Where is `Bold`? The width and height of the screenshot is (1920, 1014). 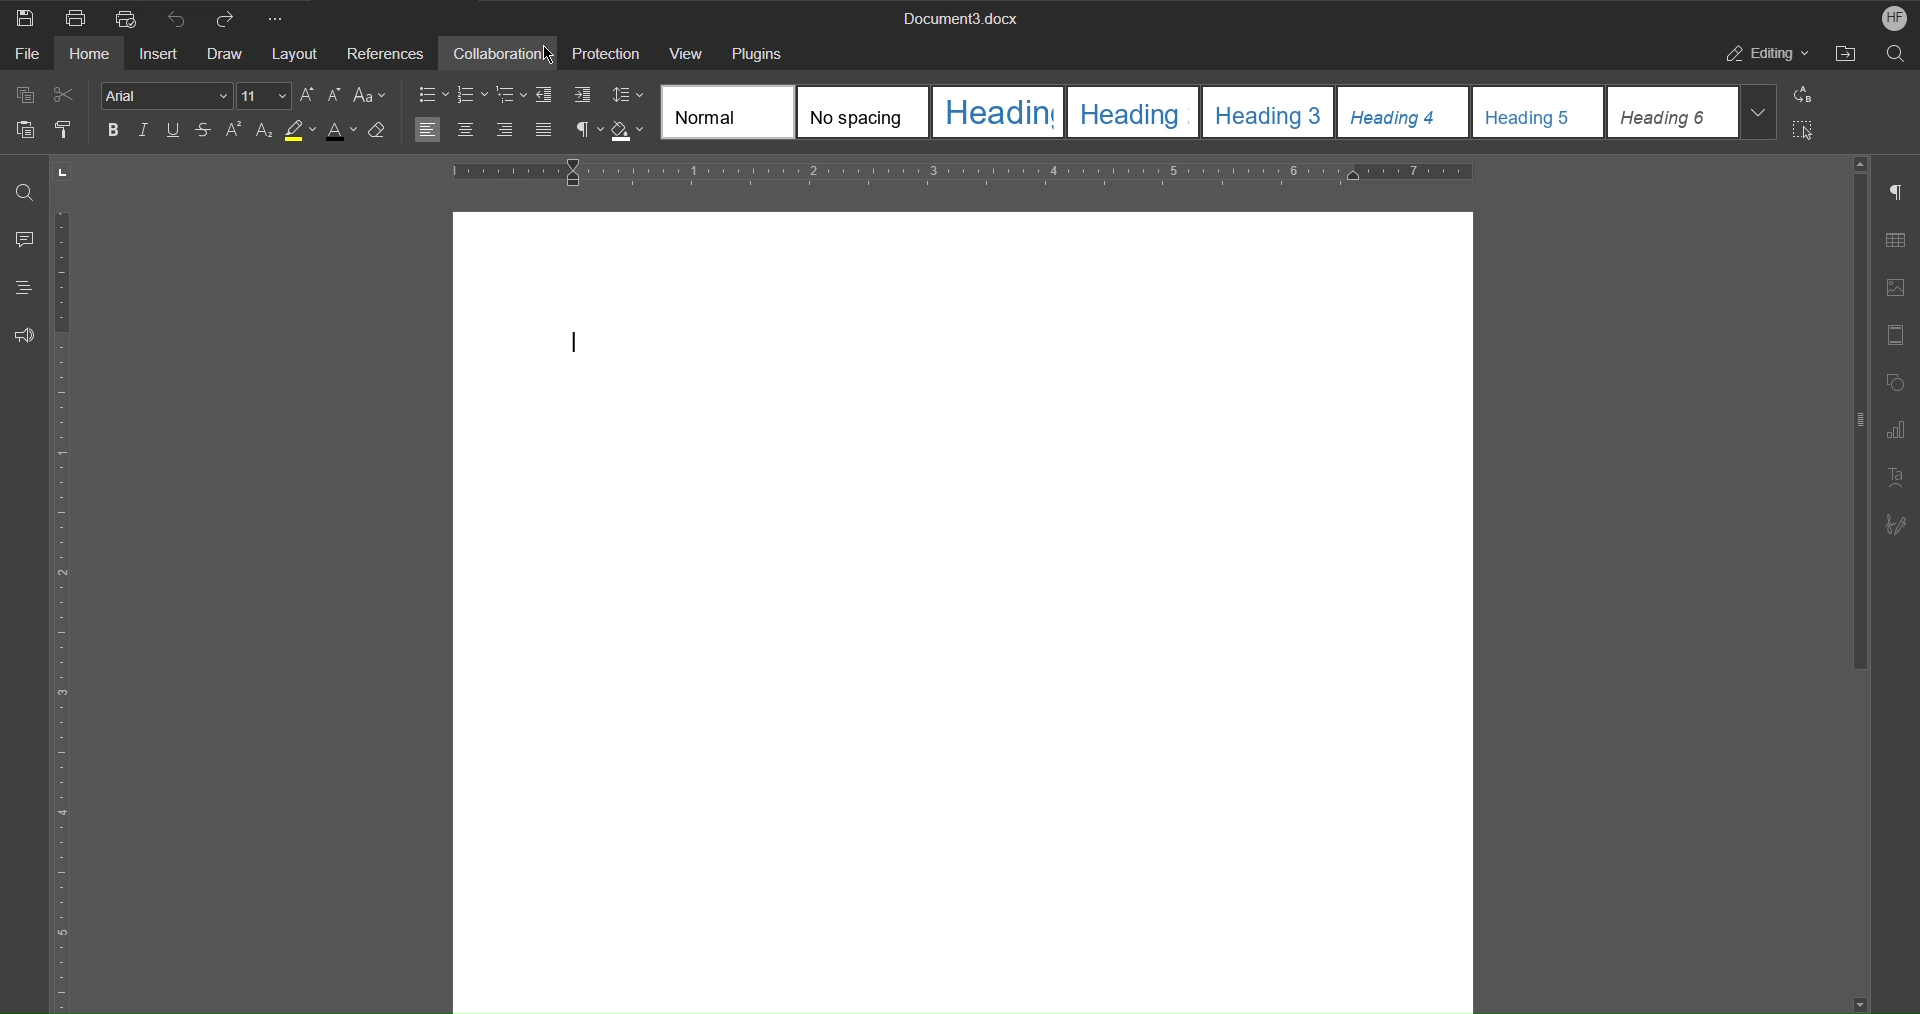 Bold is located at coordinates (114, 129).